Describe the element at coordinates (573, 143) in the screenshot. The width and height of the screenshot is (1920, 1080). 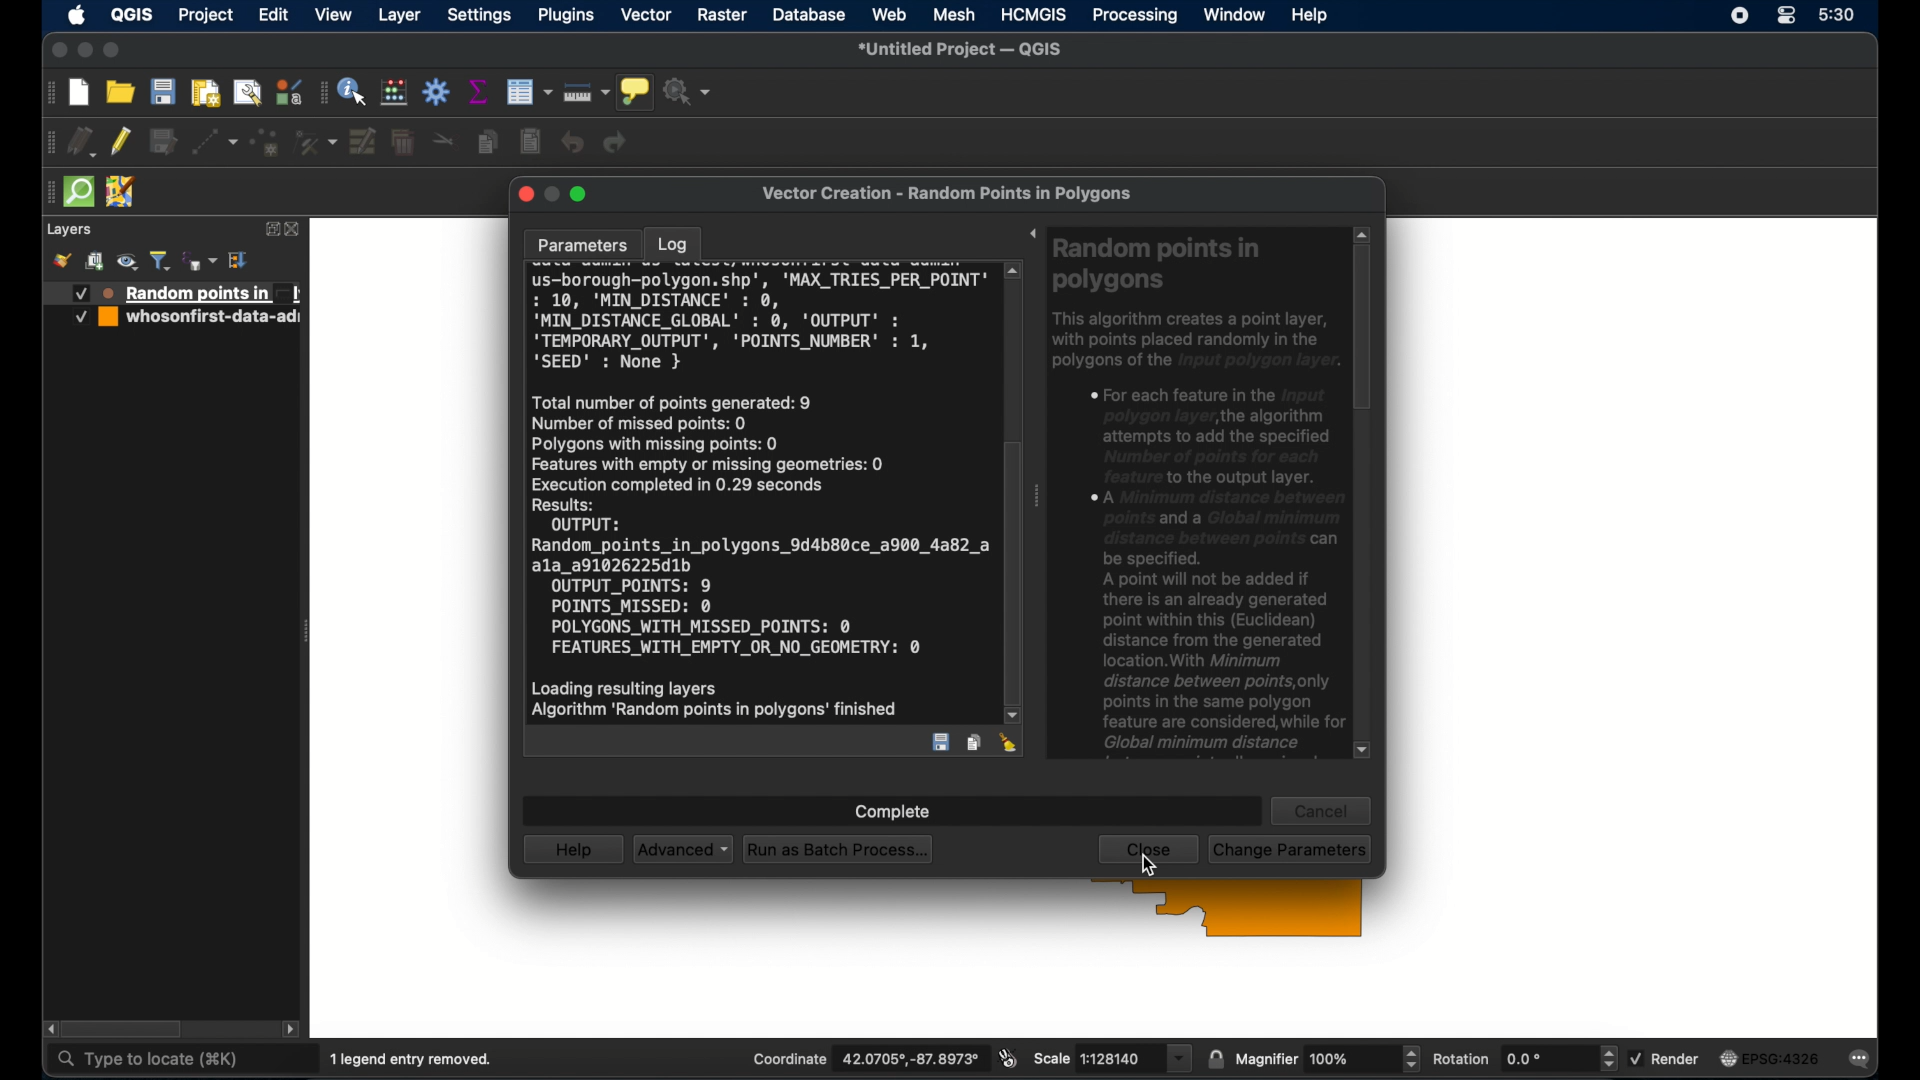
I see `undo` at that location.